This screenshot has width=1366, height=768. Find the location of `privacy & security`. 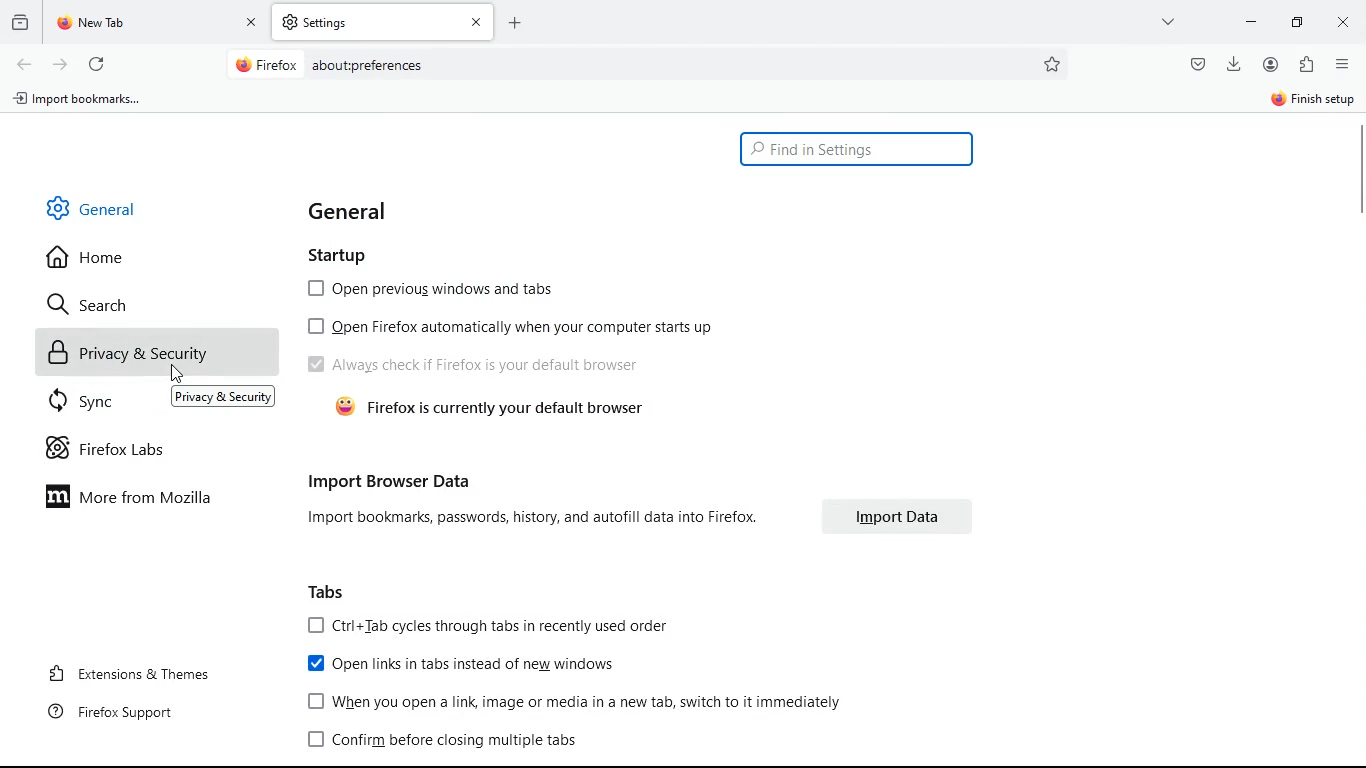

privacy & security is located at coordinates (153, 357).